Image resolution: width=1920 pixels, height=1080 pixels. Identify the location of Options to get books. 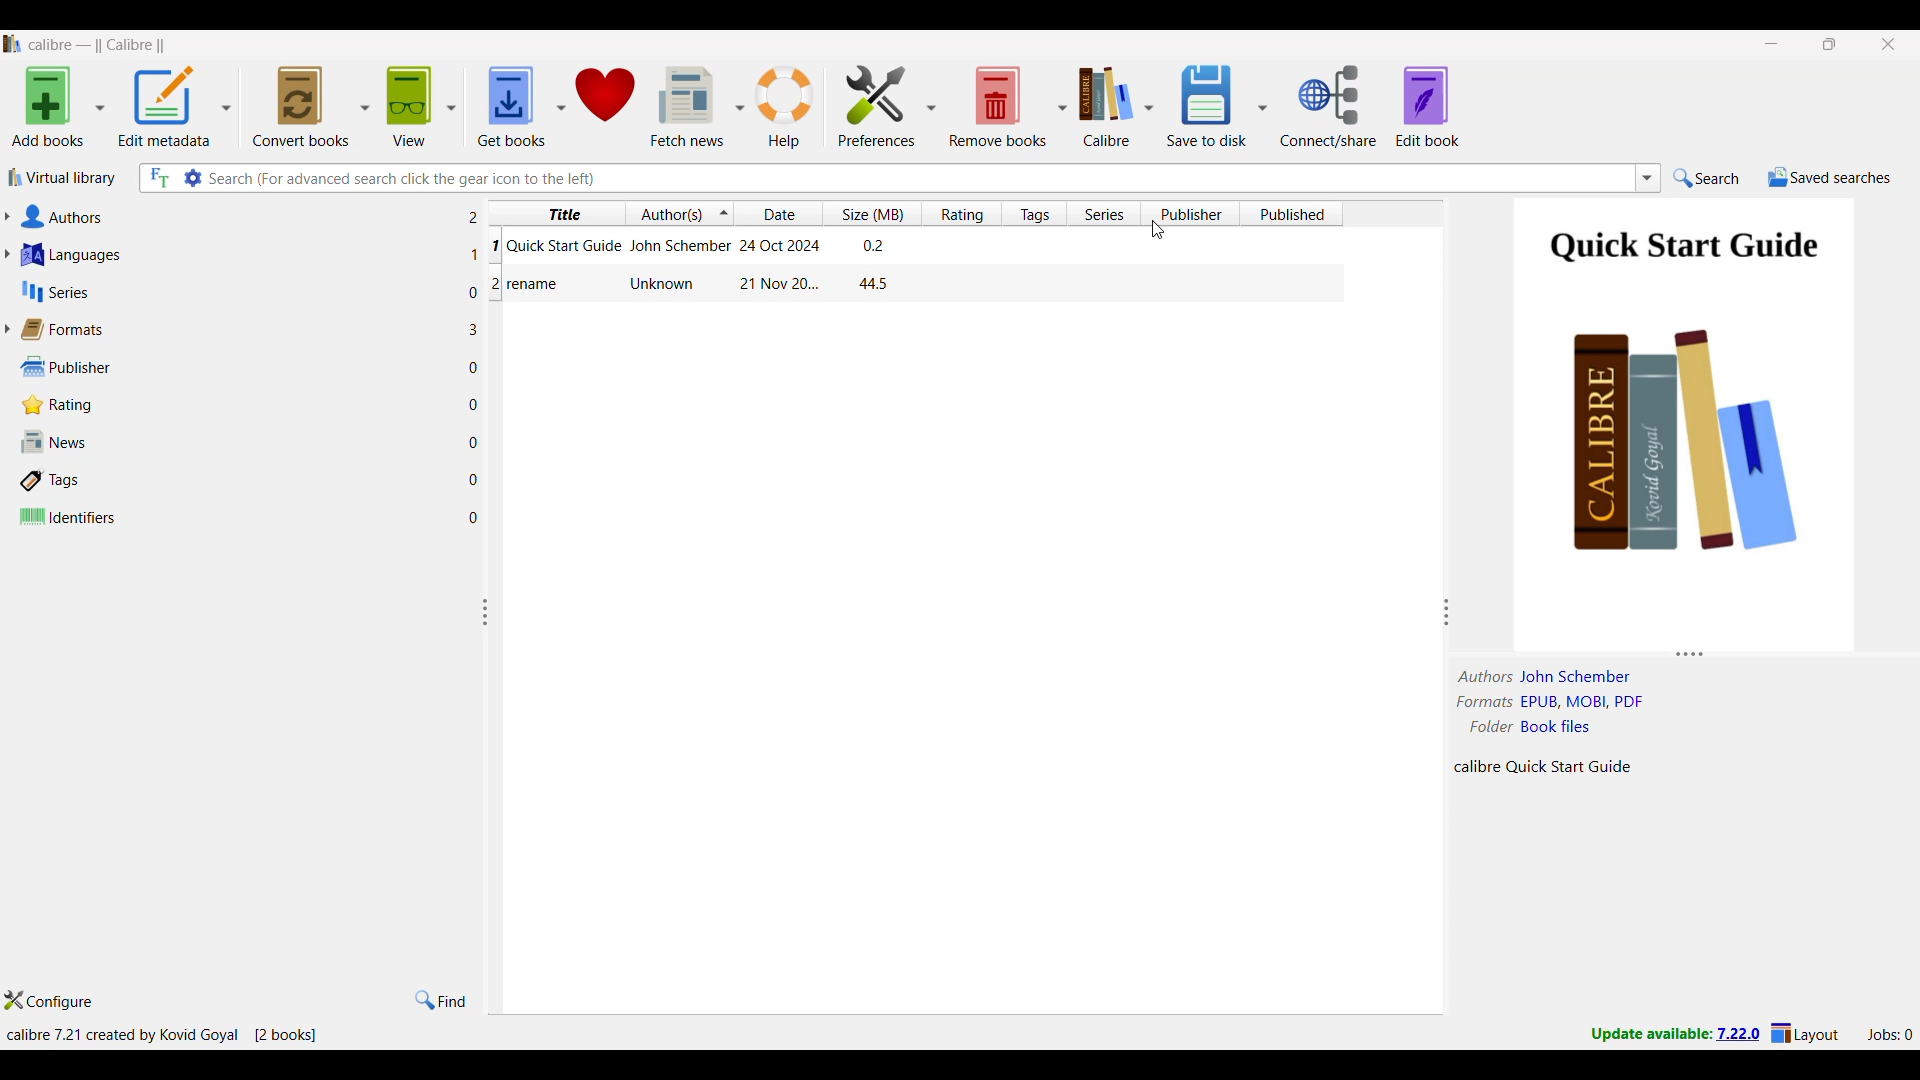
(521, 106).